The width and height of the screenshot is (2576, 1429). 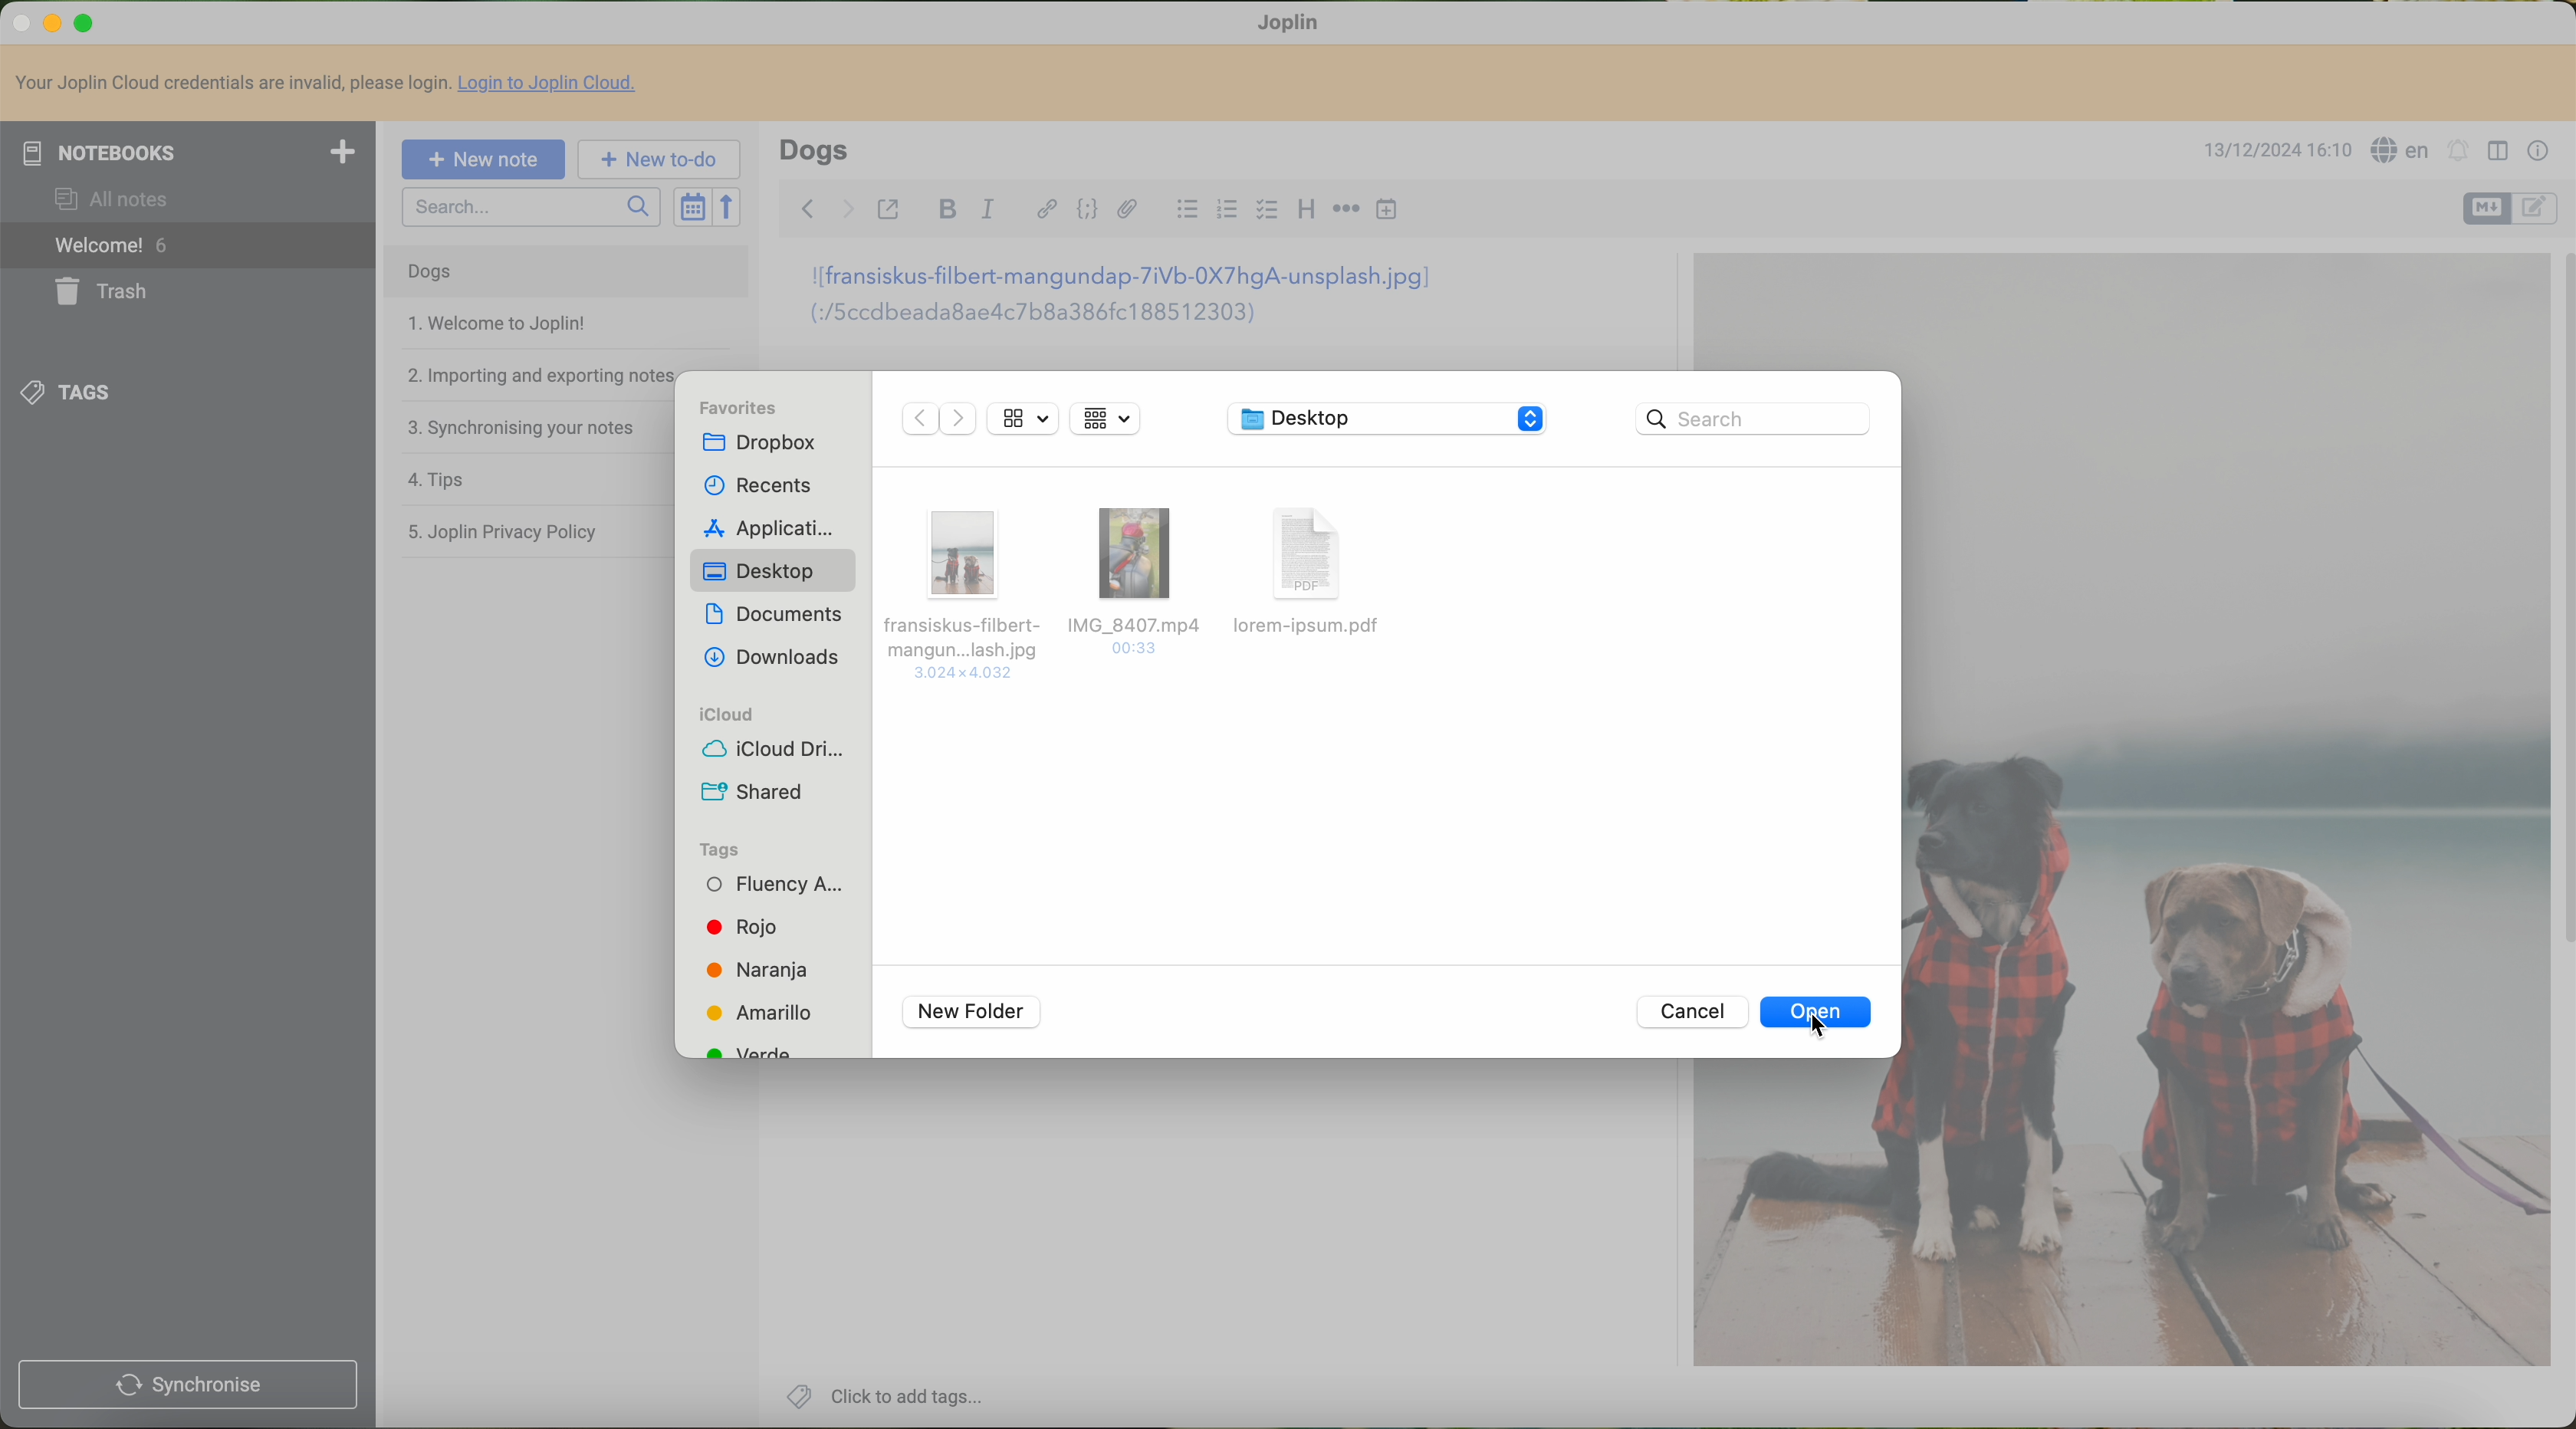 What do you see at coordinates (2560, 608) in the screenshot?
I see `scroll bar` at bounding box center [2560, 608].